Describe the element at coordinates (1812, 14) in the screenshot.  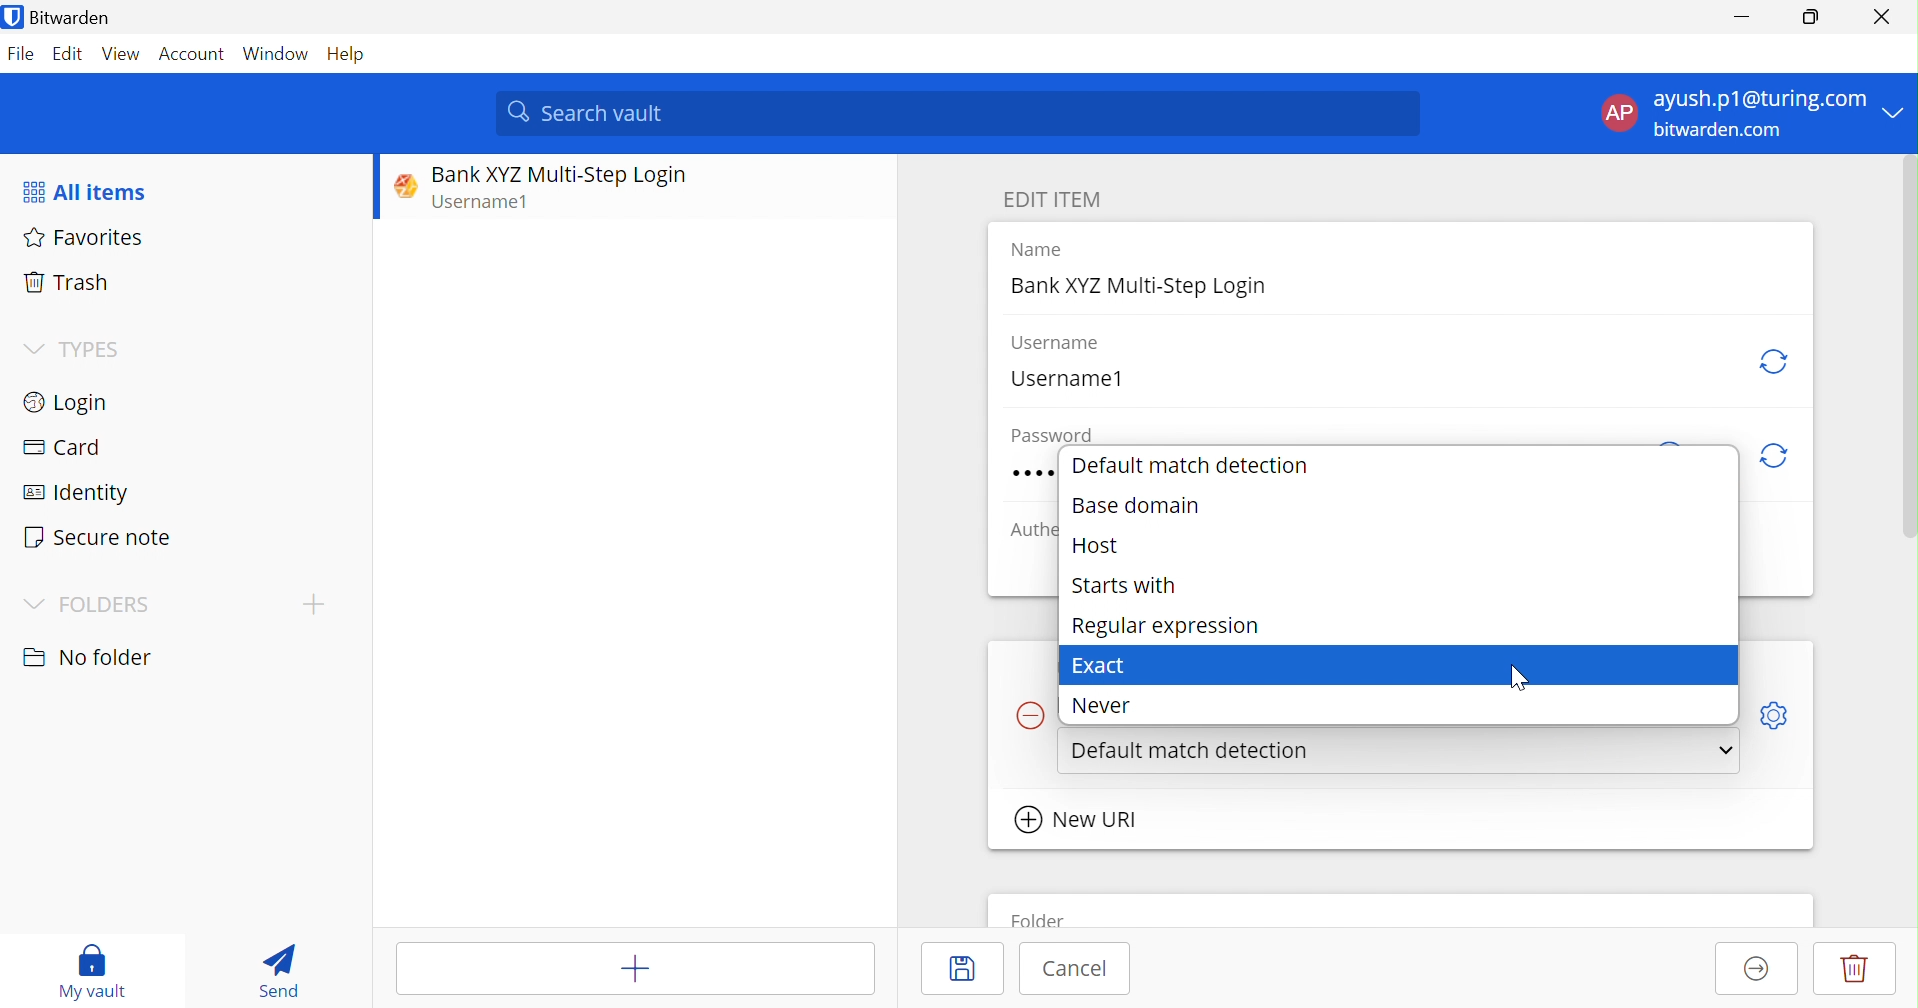
I see `Restore Down` at that location.